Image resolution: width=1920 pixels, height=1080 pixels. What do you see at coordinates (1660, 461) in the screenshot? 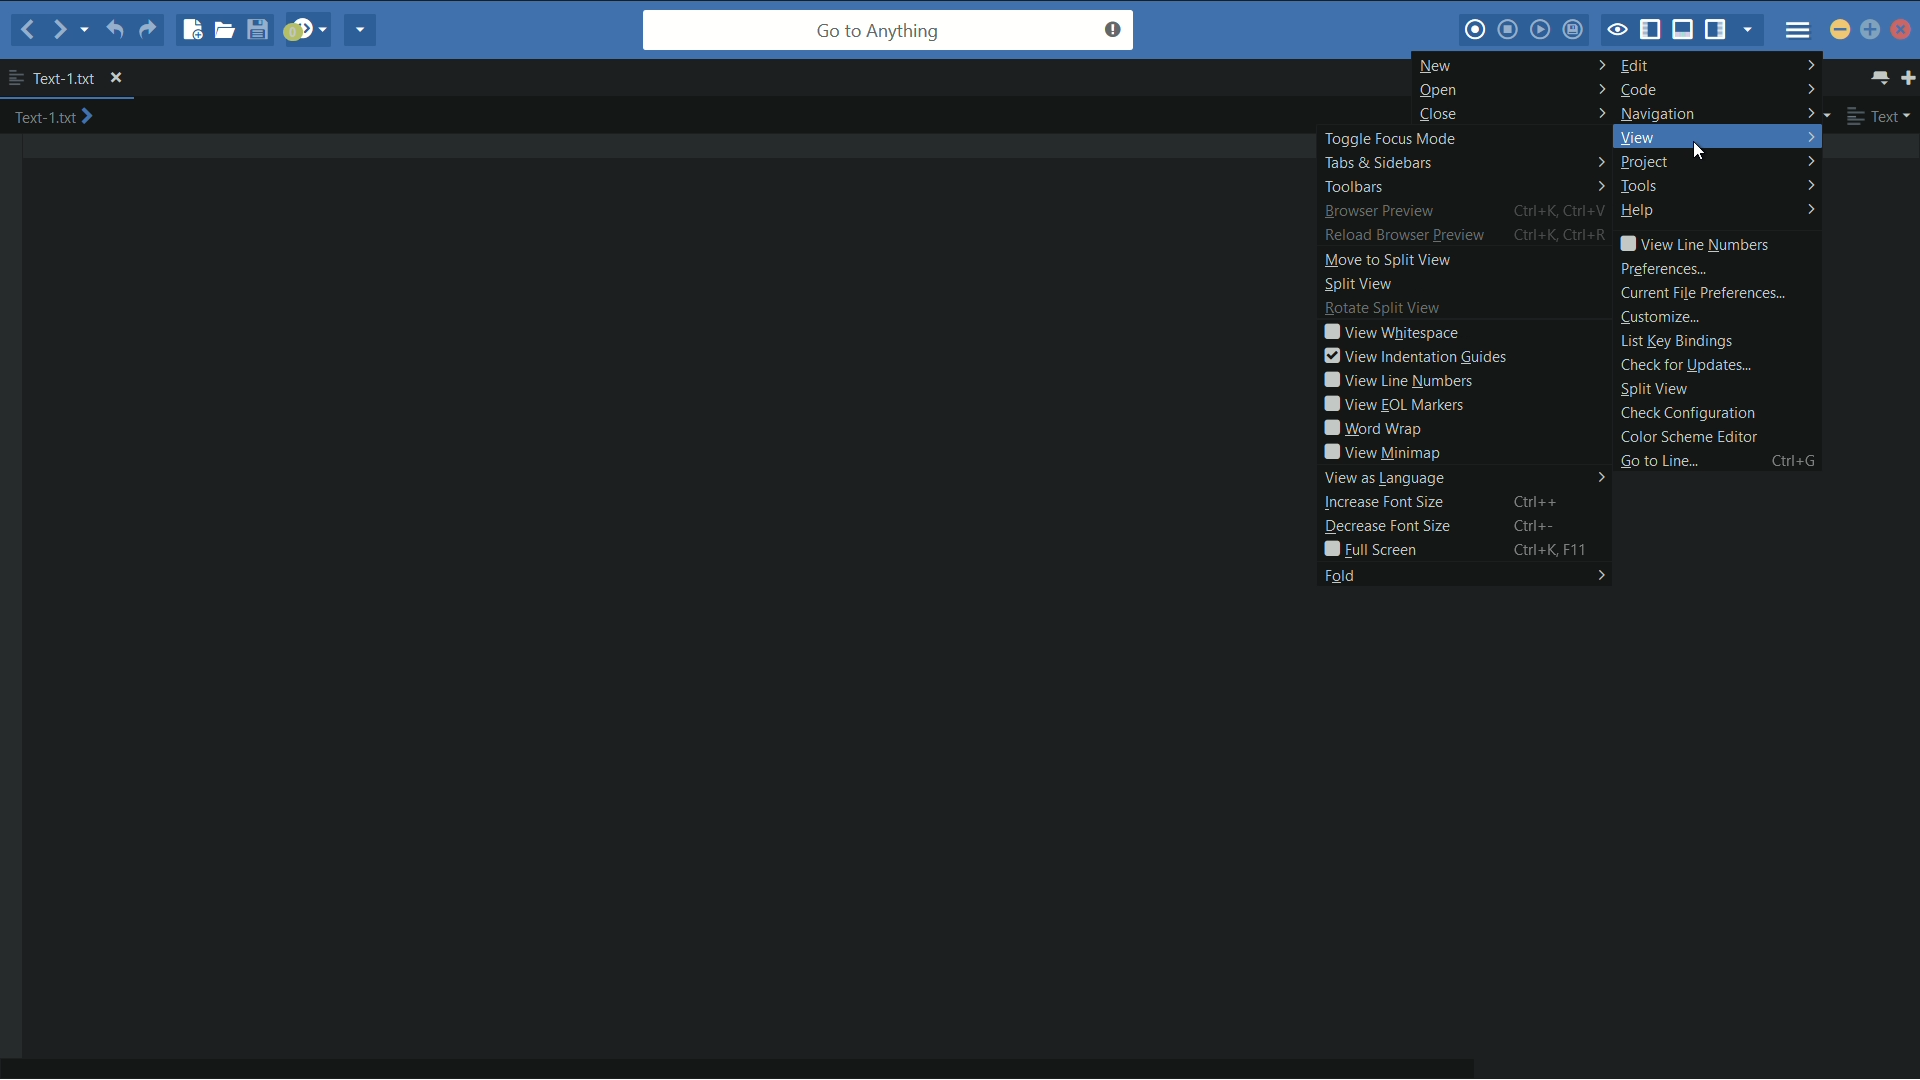
I see `go to line` at bounding box center [1660, 461].